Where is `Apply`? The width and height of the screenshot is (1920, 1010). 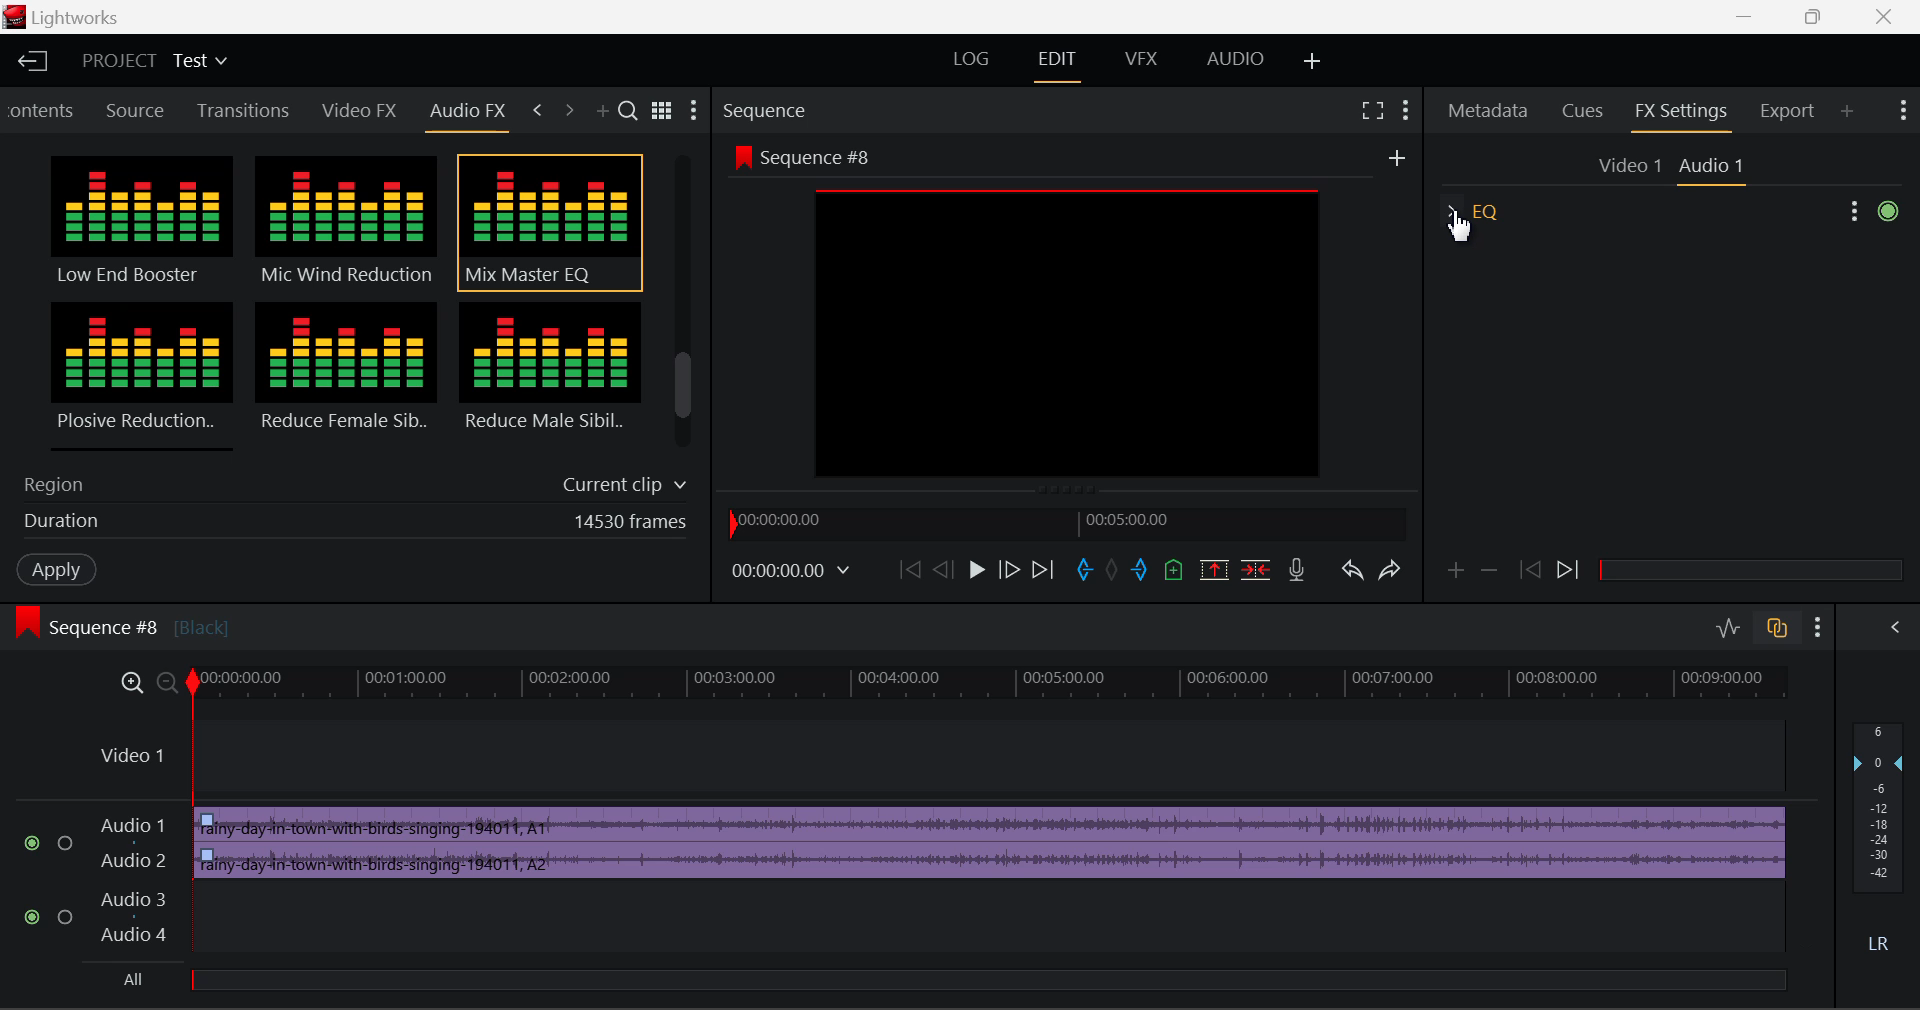 Apply is located at coordinates (56, 570).